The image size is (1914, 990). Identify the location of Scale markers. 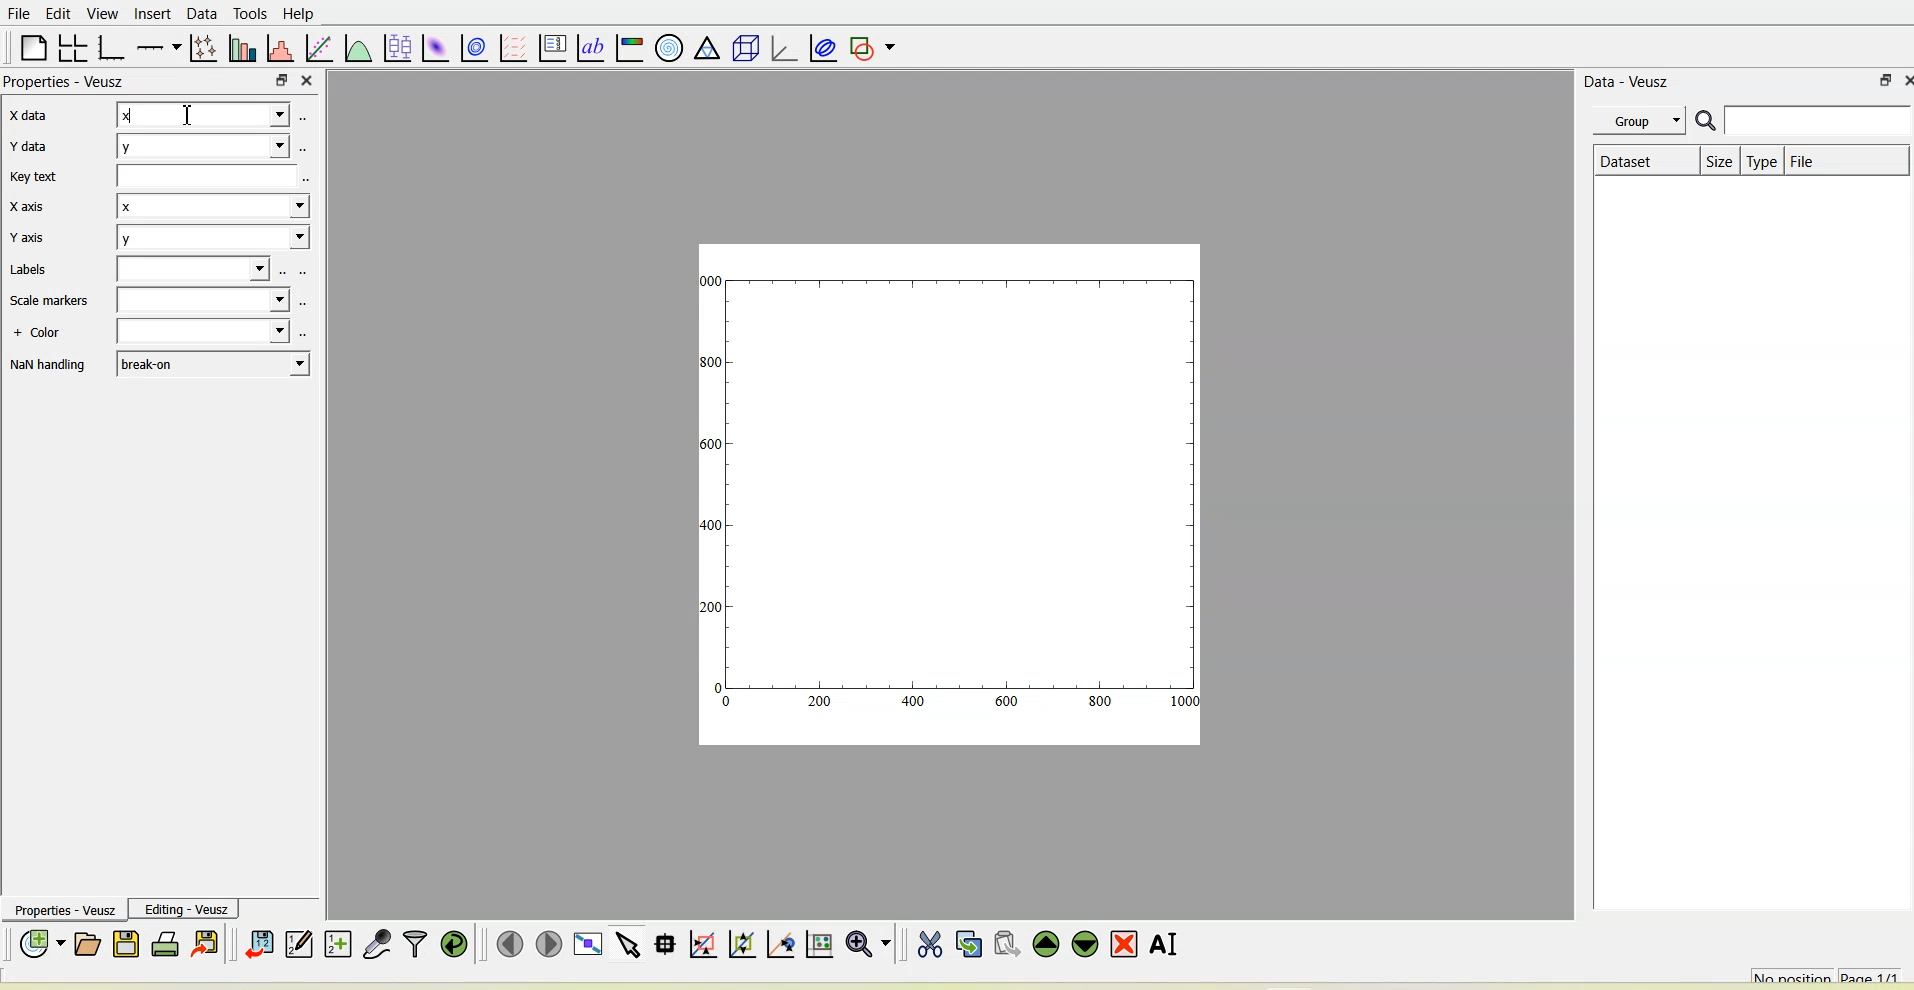
(53, 301).